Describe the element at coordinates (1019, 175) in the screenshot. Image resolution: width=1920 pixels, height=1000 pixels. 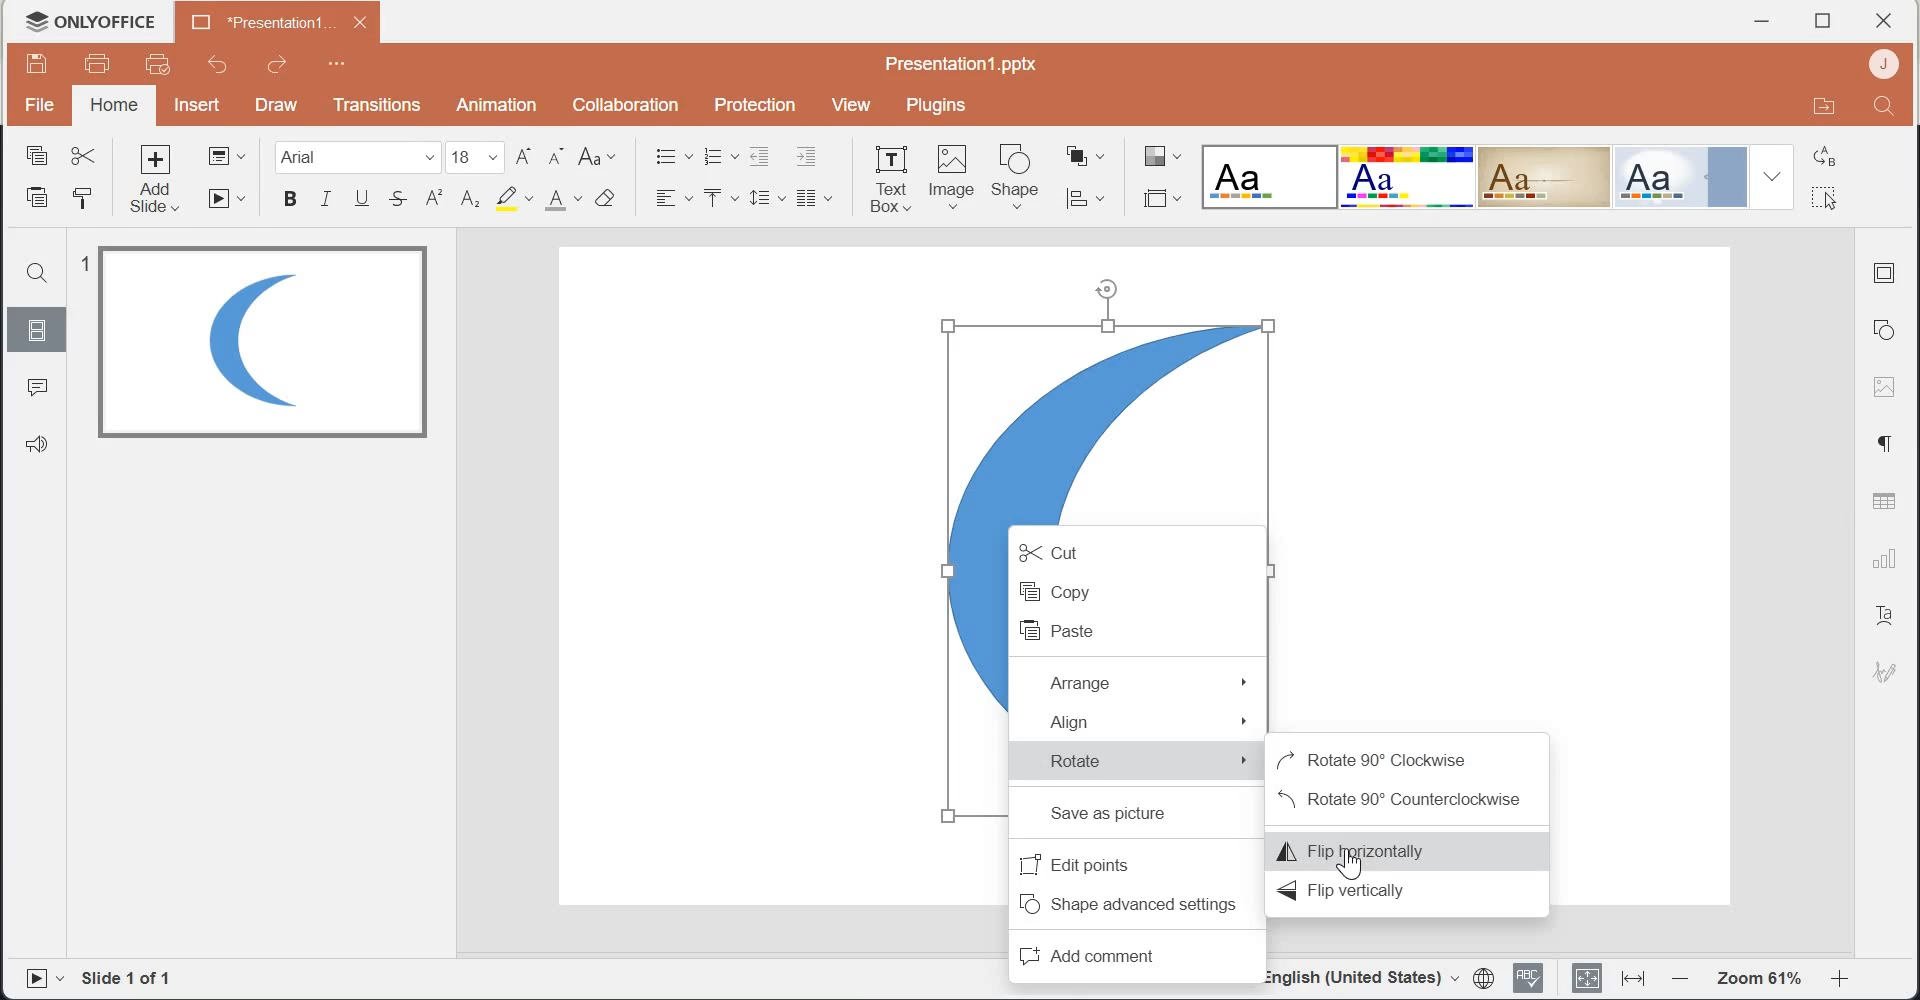
I see `Shape` at that location.